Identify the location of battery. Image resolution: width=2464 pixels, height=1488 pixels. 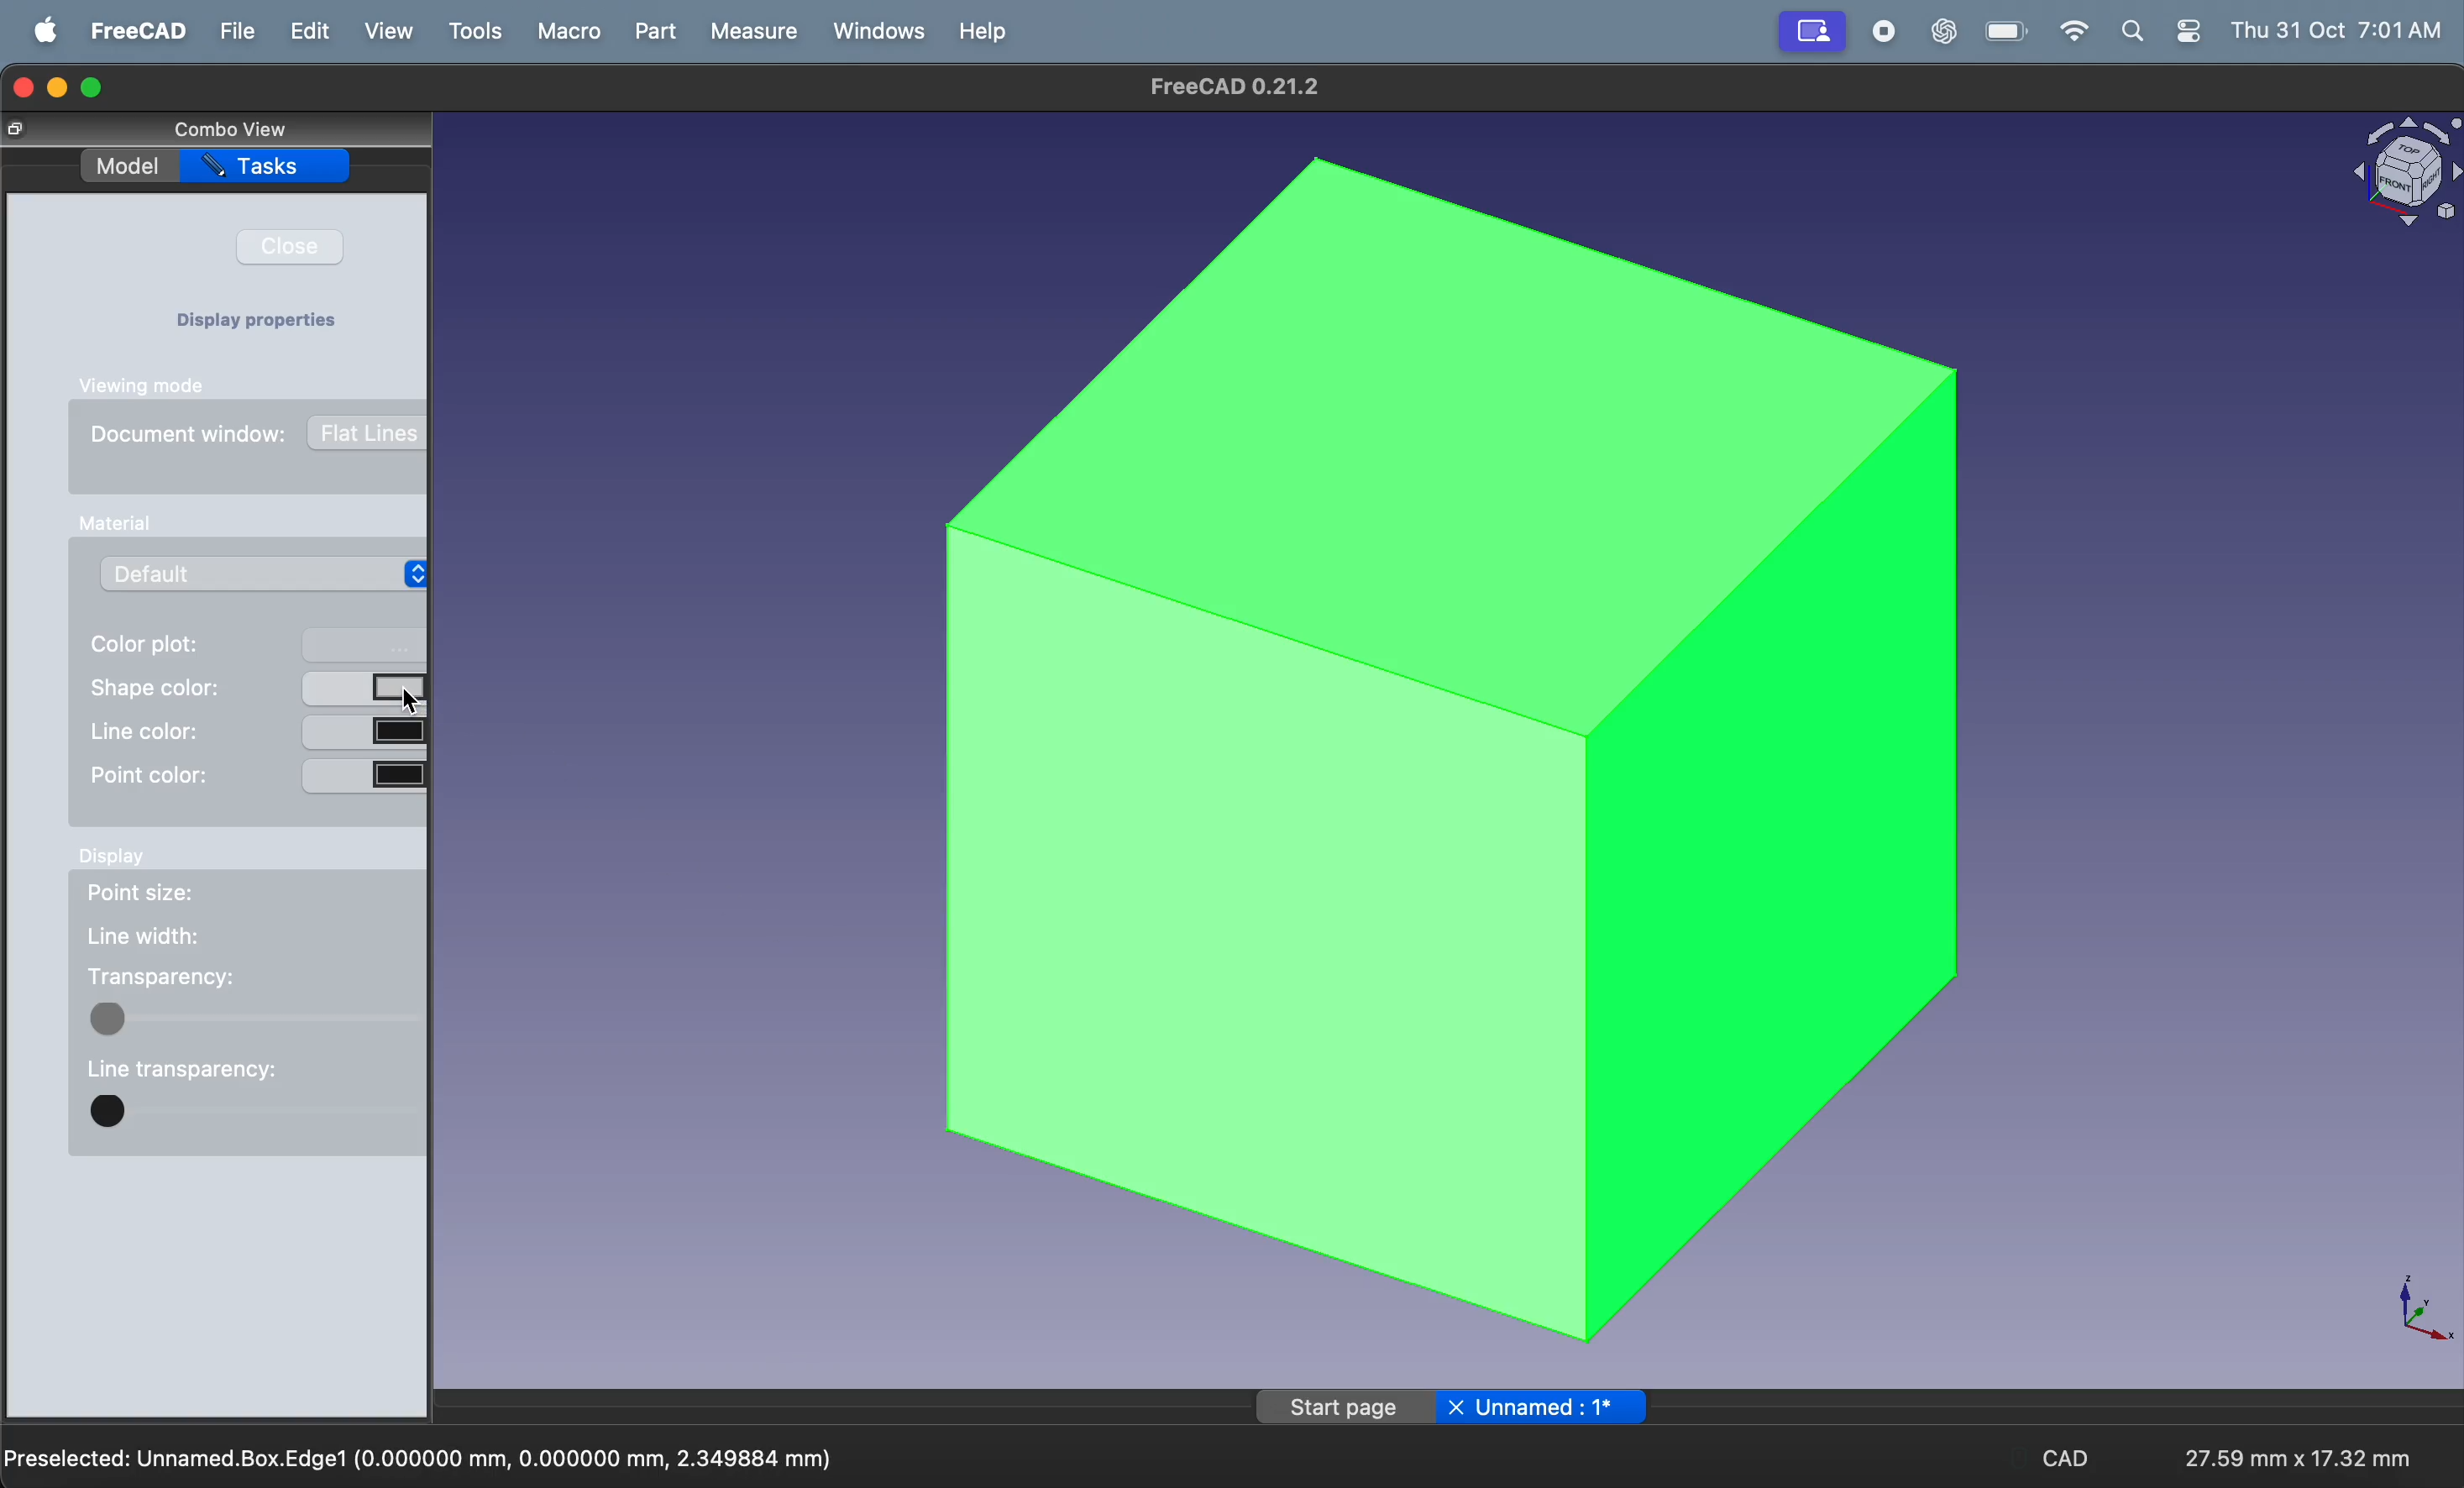
(1999, 32).